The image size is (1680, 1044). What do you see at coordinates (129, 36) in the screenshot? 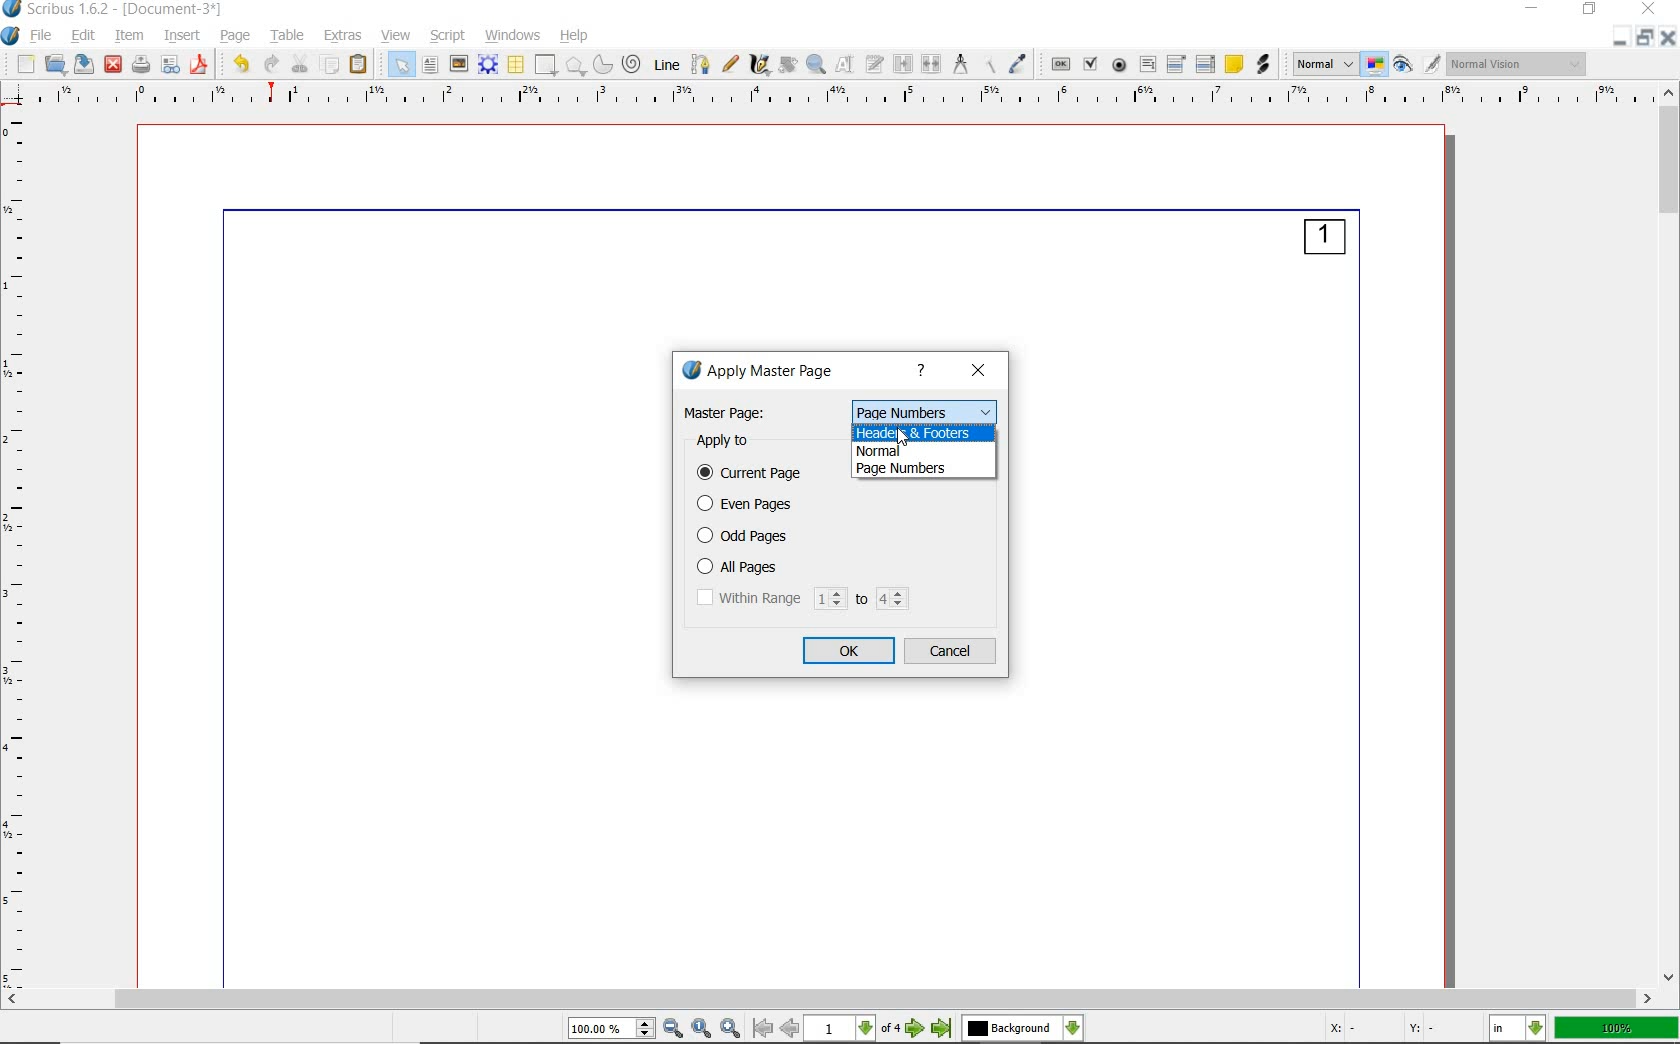
I see `item` at bounding box center [129, 36].